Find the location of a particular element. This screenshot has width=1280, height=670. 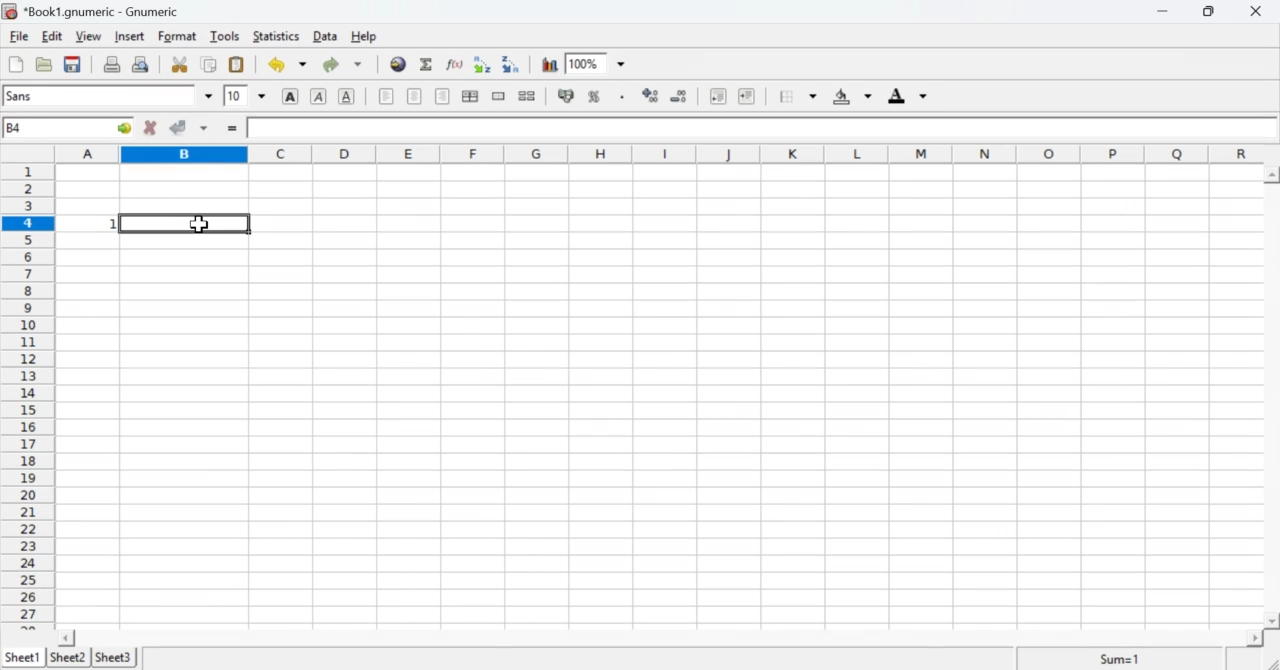

*Book1.gnumeric - Gnumeric is located at coordinates (105, 11).